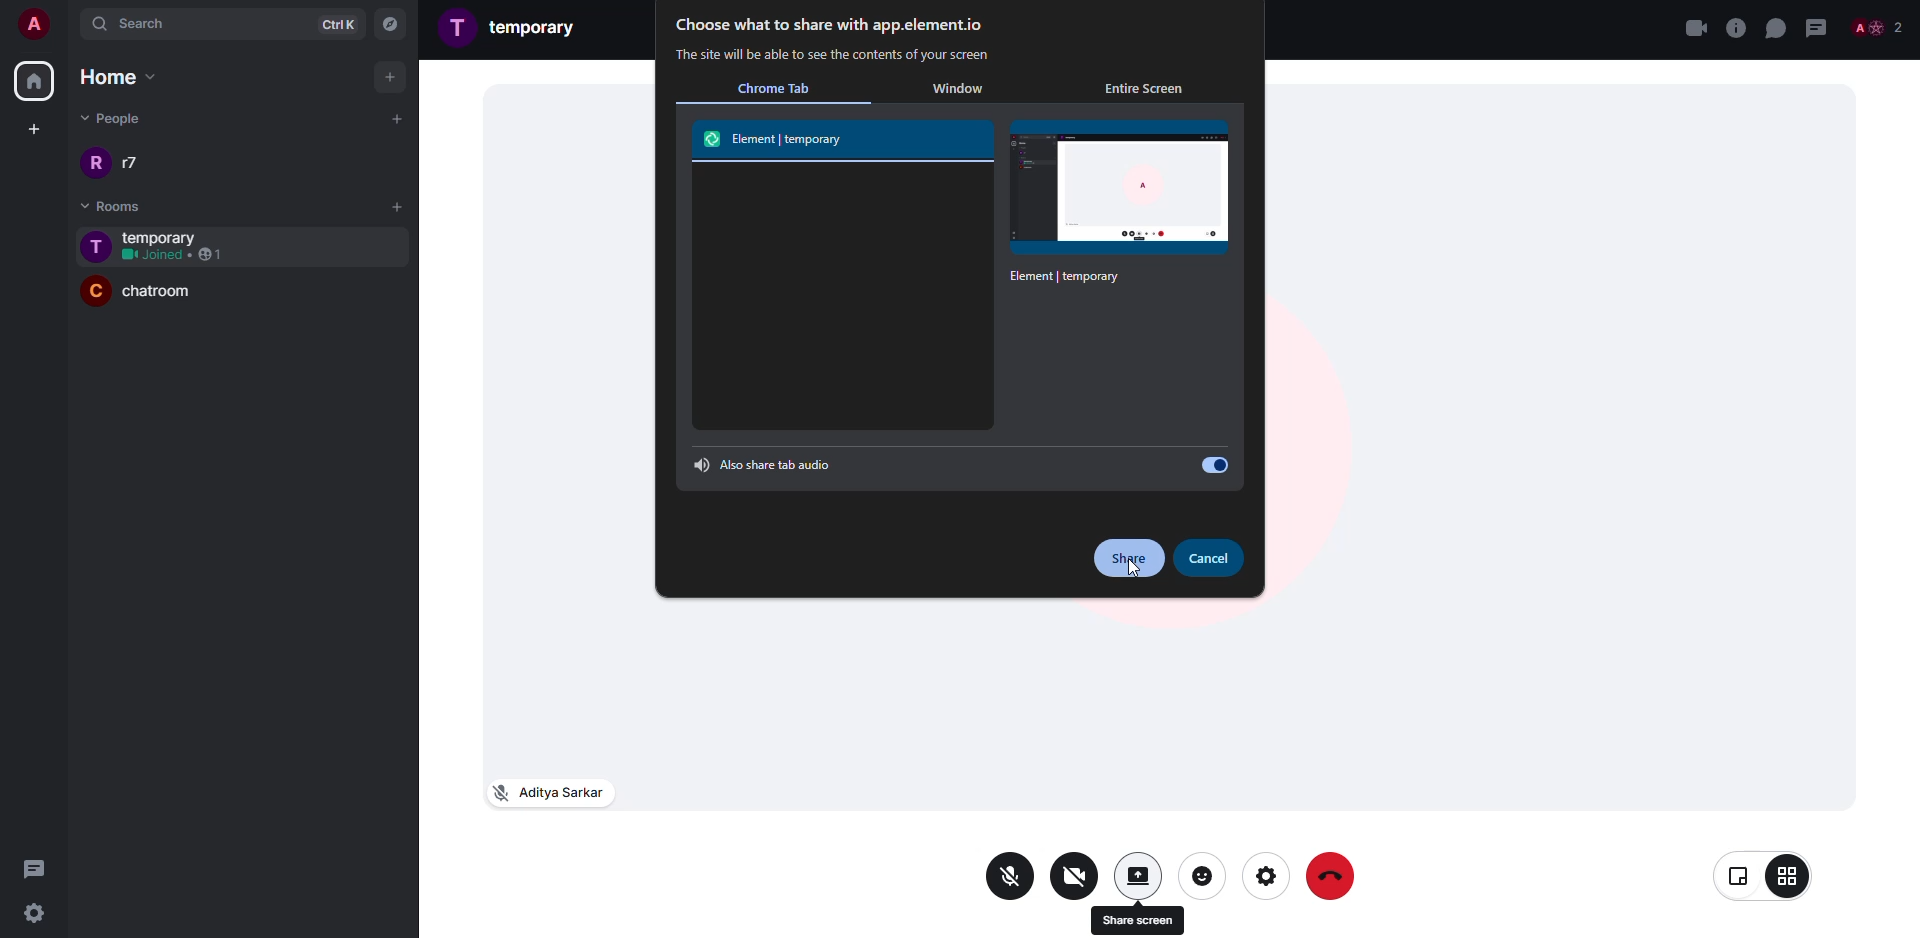 The height and width of the screenshot is (938, 1920). What do you see at coordinates (116, 116) in the screenshot?
I see `people` at bounding box center [116, 116].